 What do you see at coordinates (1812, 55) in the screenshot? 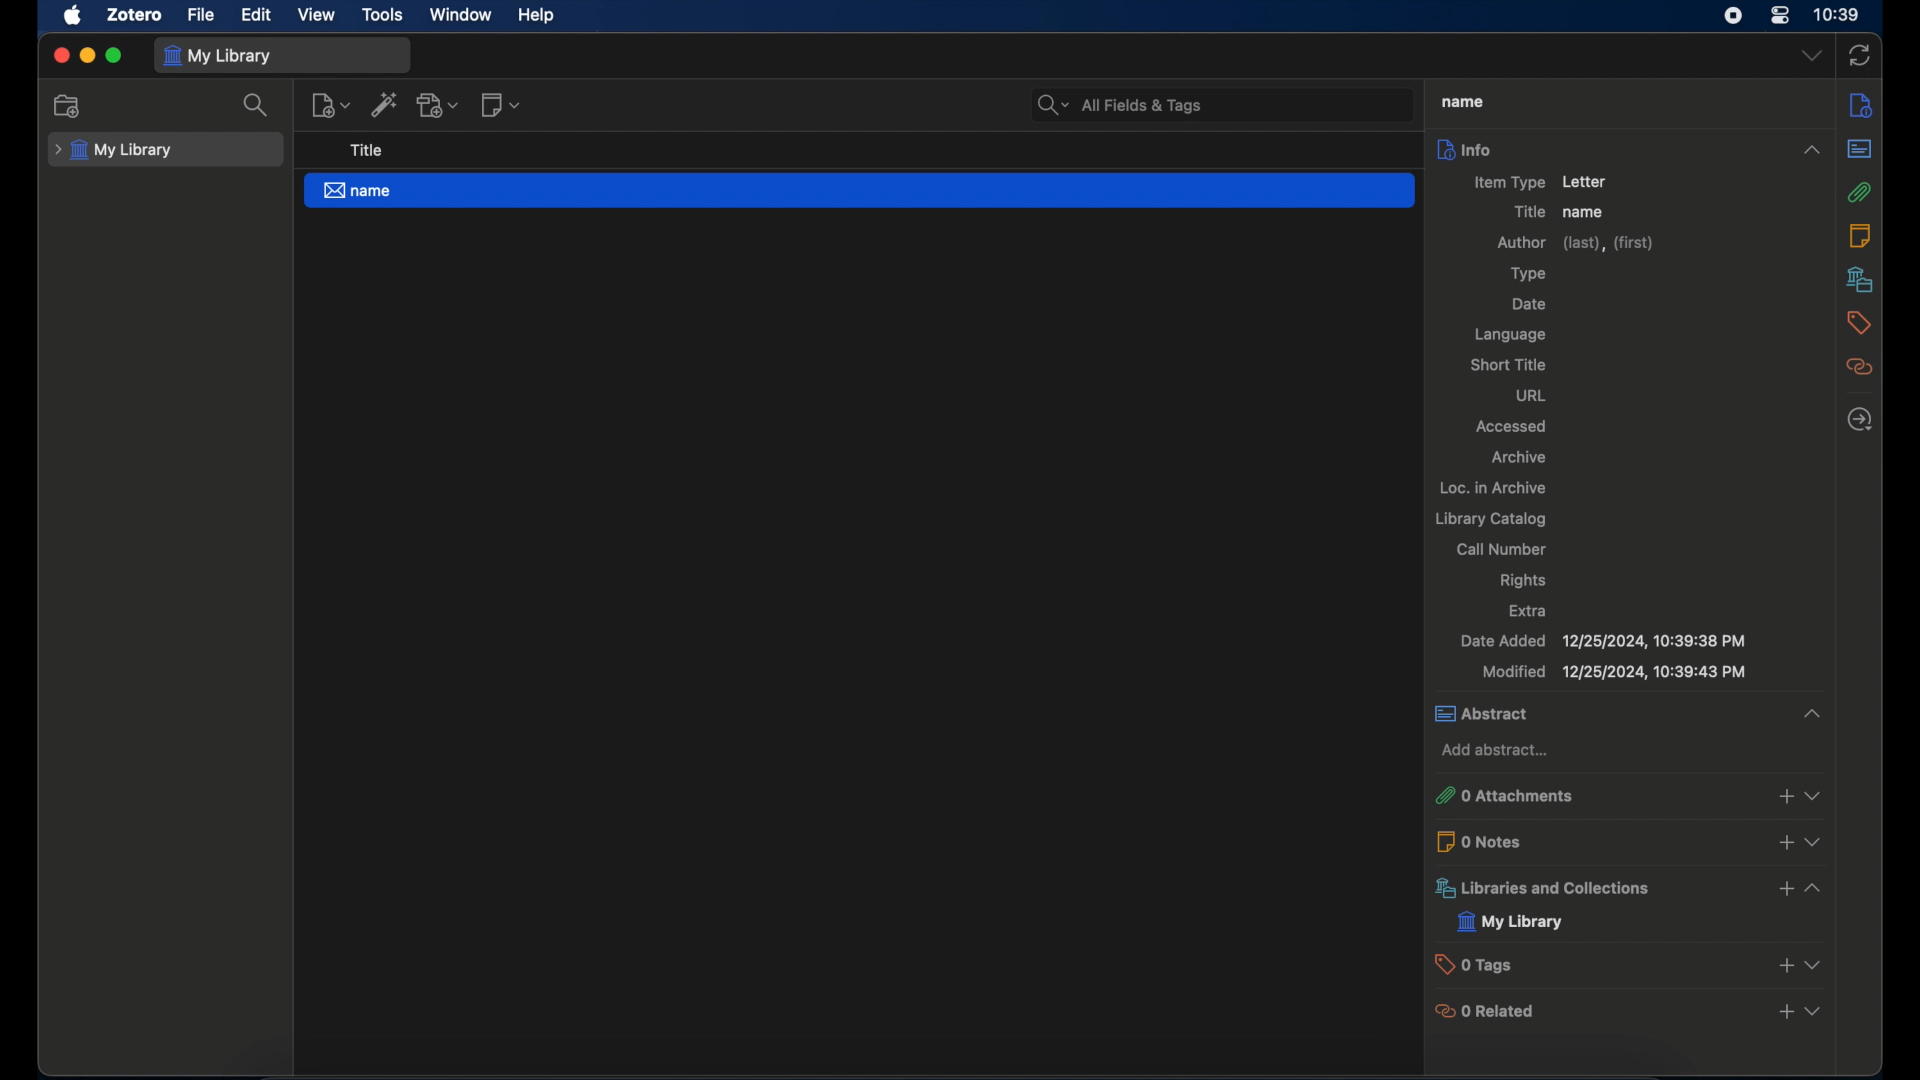
I see `dropdown` at bounding box center [1812, 55].